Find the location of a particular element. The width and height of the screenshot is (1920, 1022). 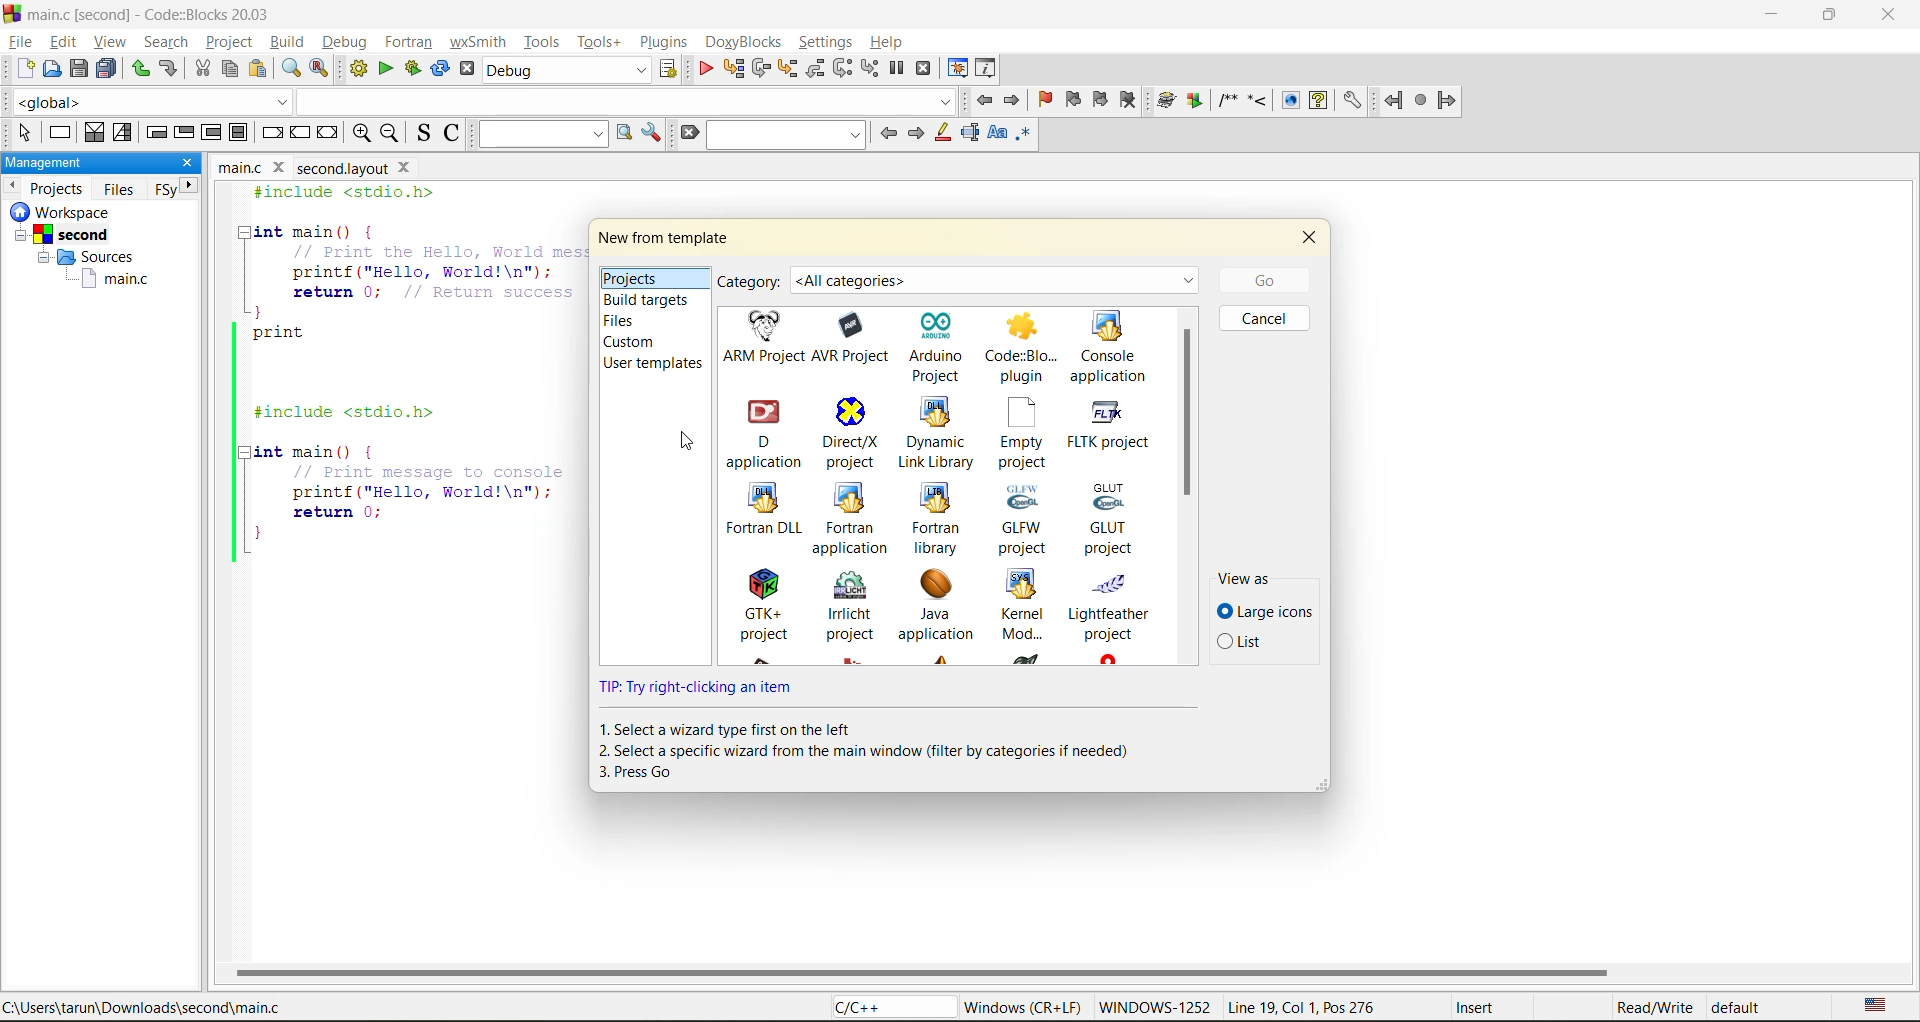

workspace is located at coordinates (84, 253).